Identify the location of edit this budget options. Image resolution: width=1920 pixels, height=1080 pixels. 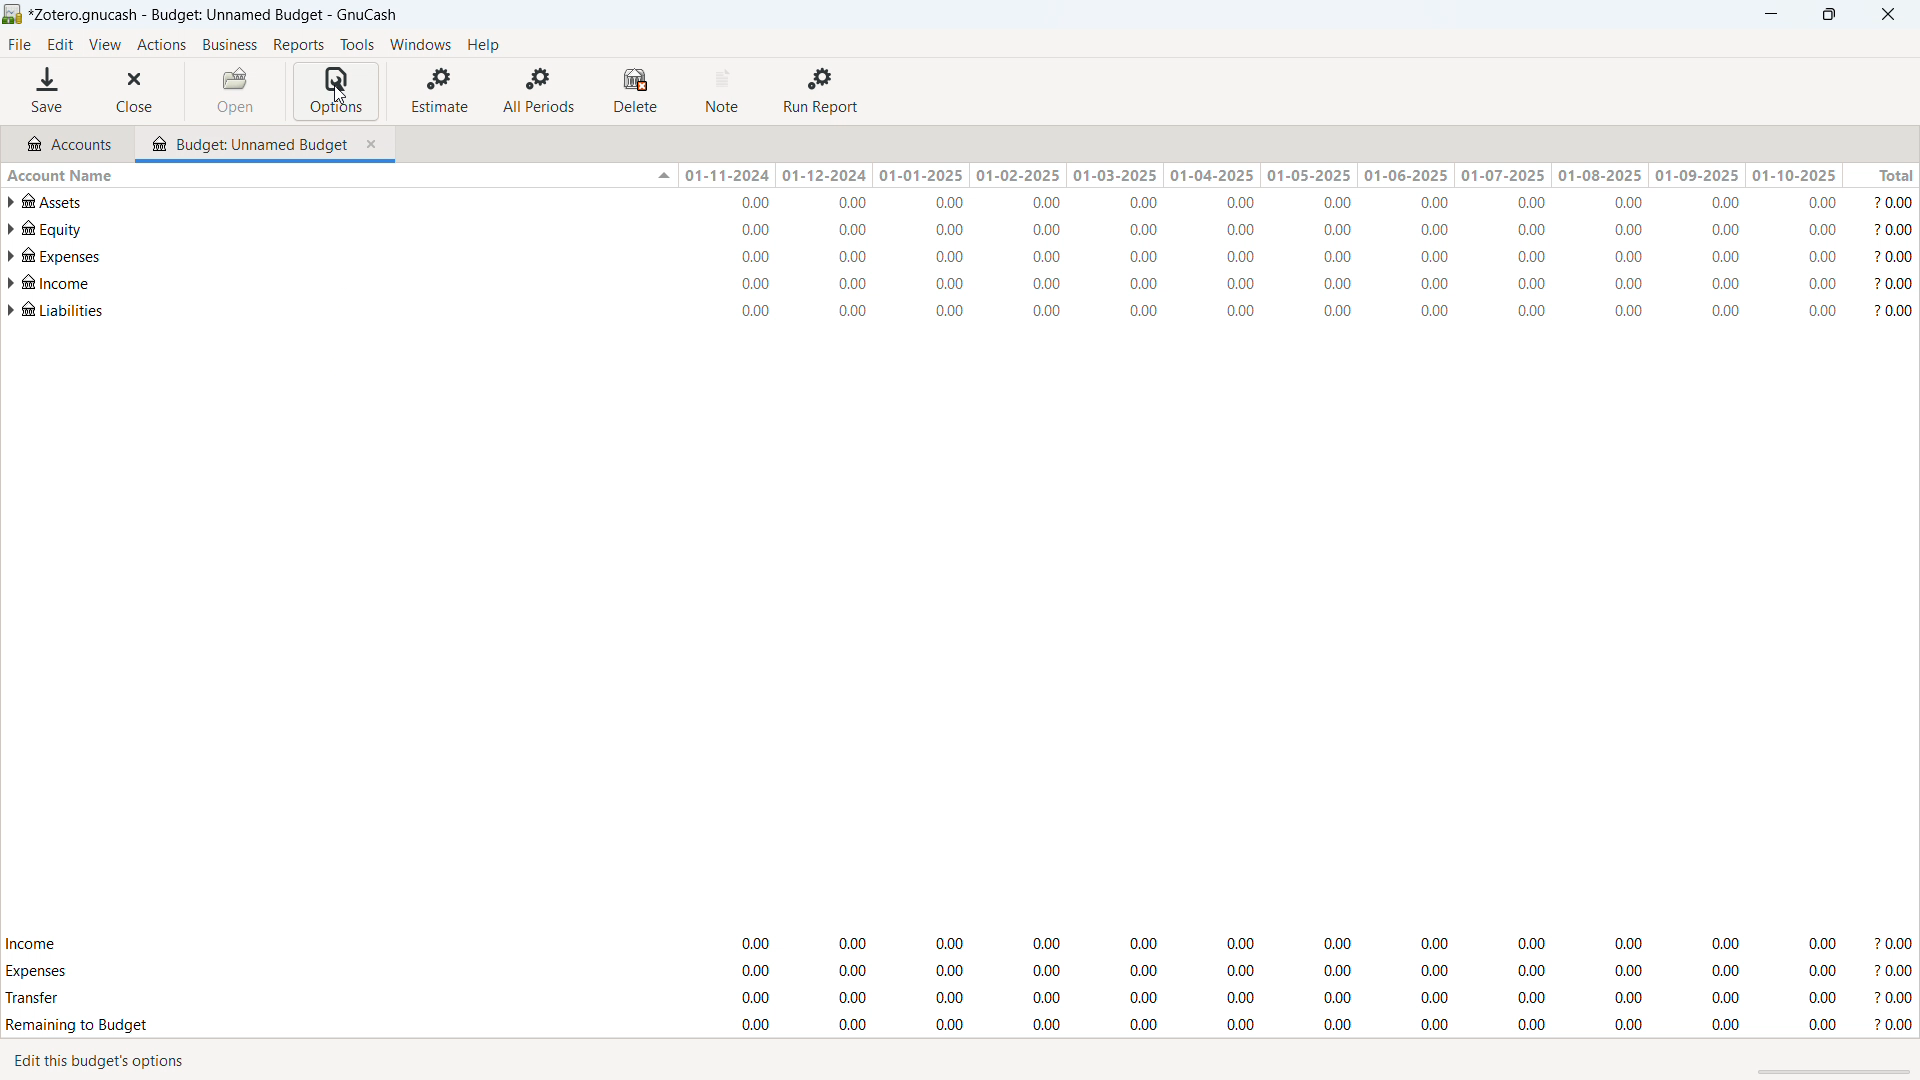
(112, 1063).